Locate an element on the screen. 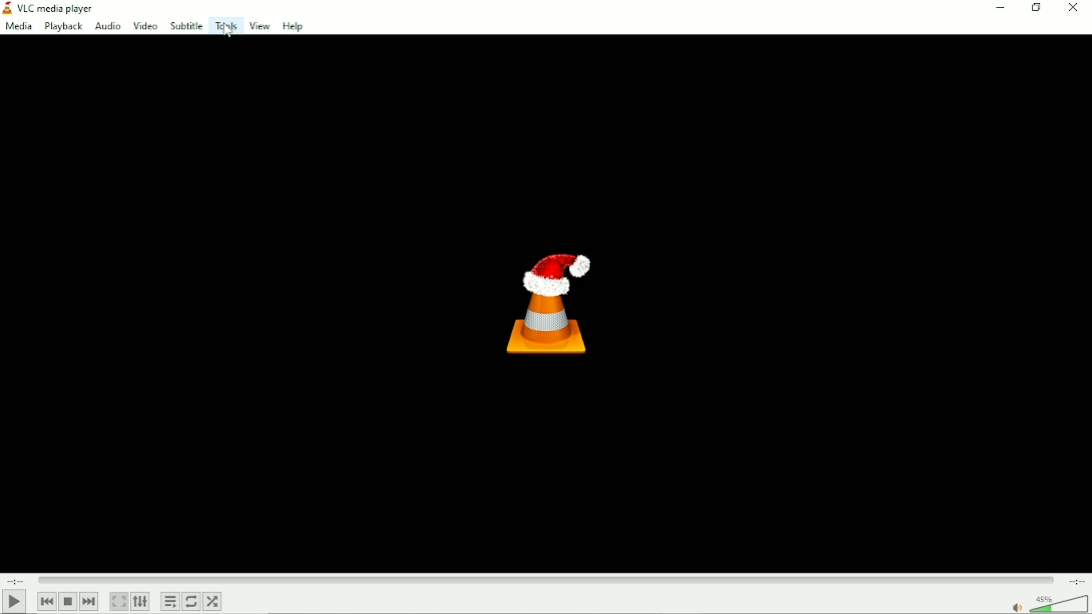 The image size is (1092, 614). Tools is located at coordinates (225, 25).